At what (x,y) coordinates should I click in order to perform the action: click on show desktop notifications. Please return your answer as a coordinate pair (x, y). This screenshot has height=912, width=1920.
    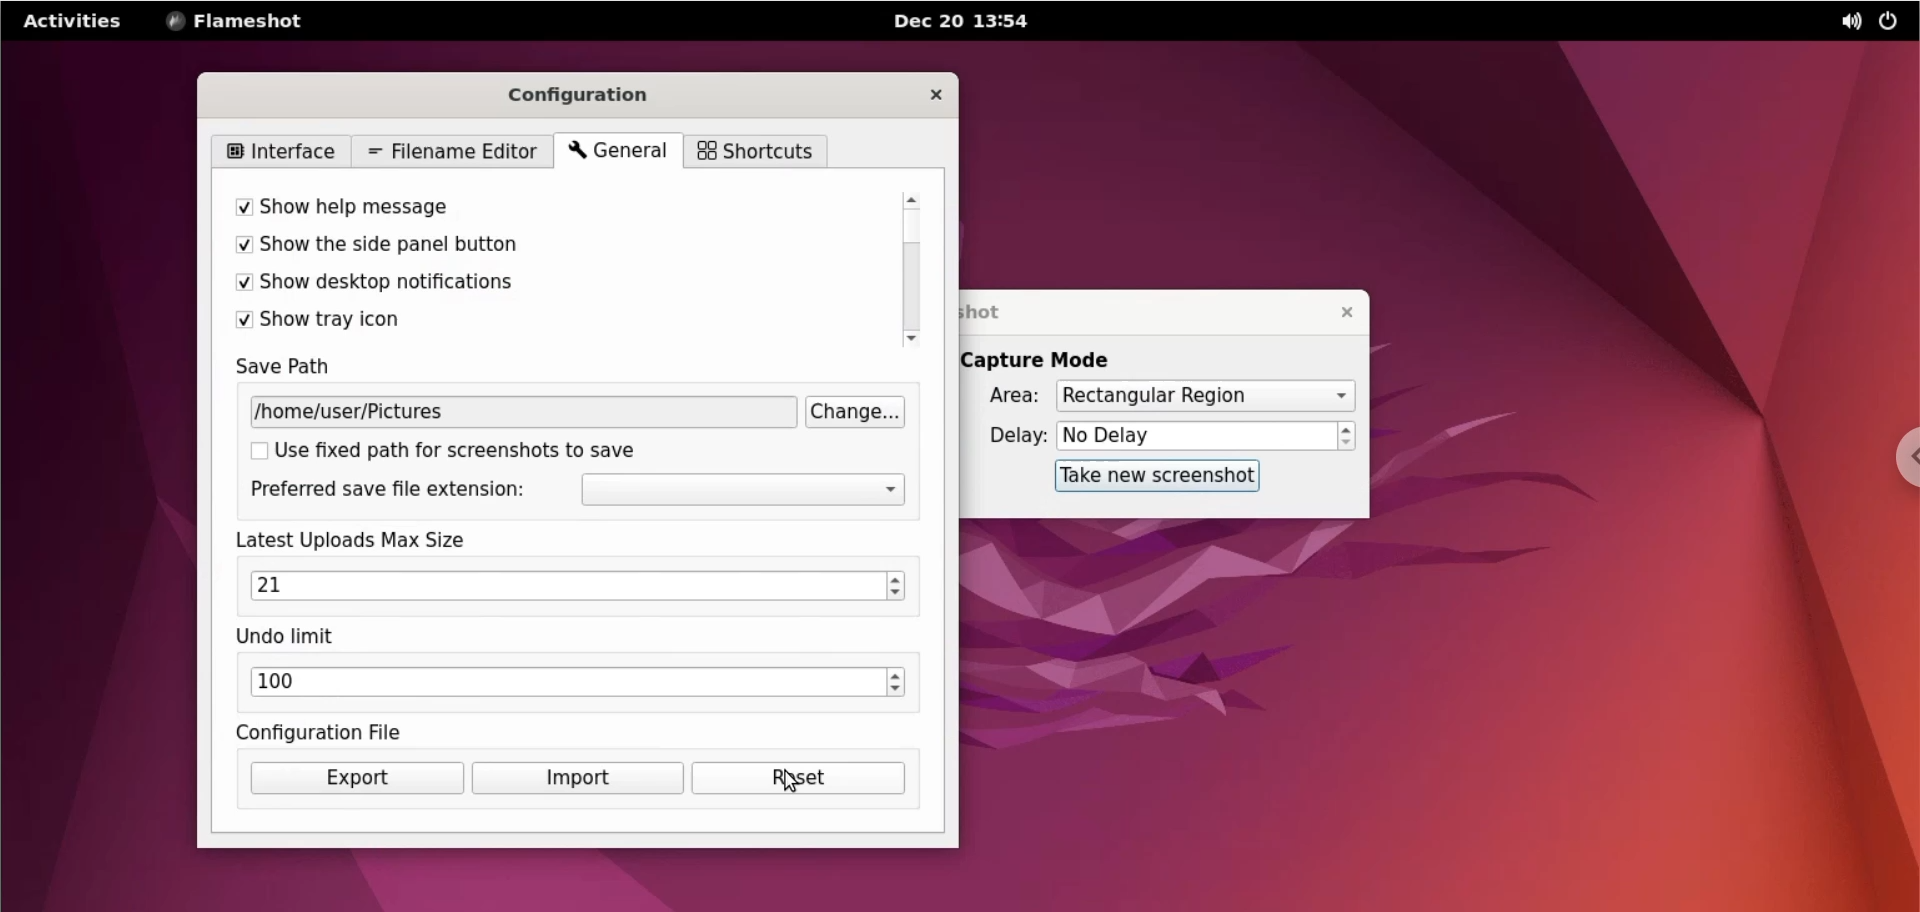
    Looking at the image, I should click on (544, 287).